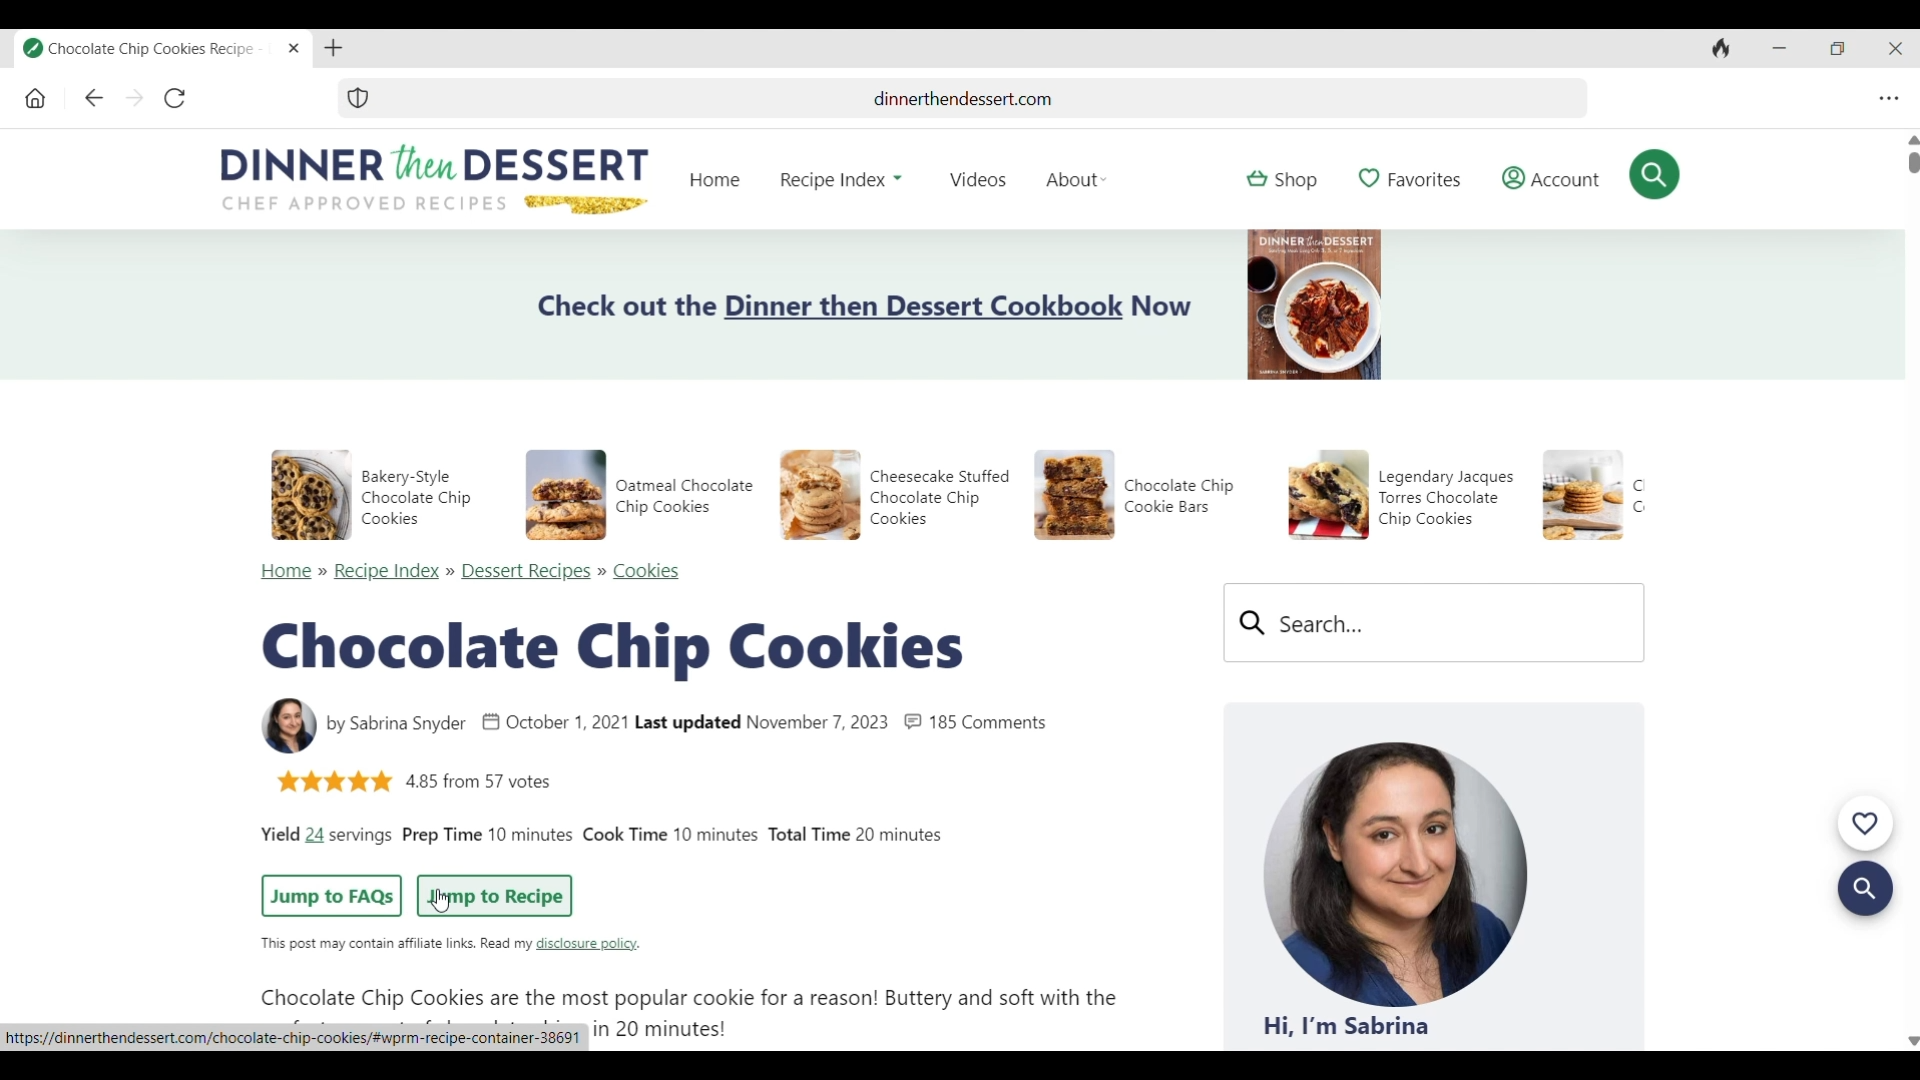 This screenshot has height=1080, width=1920. I want to click on Clear browsing history, so click(1717, 50).